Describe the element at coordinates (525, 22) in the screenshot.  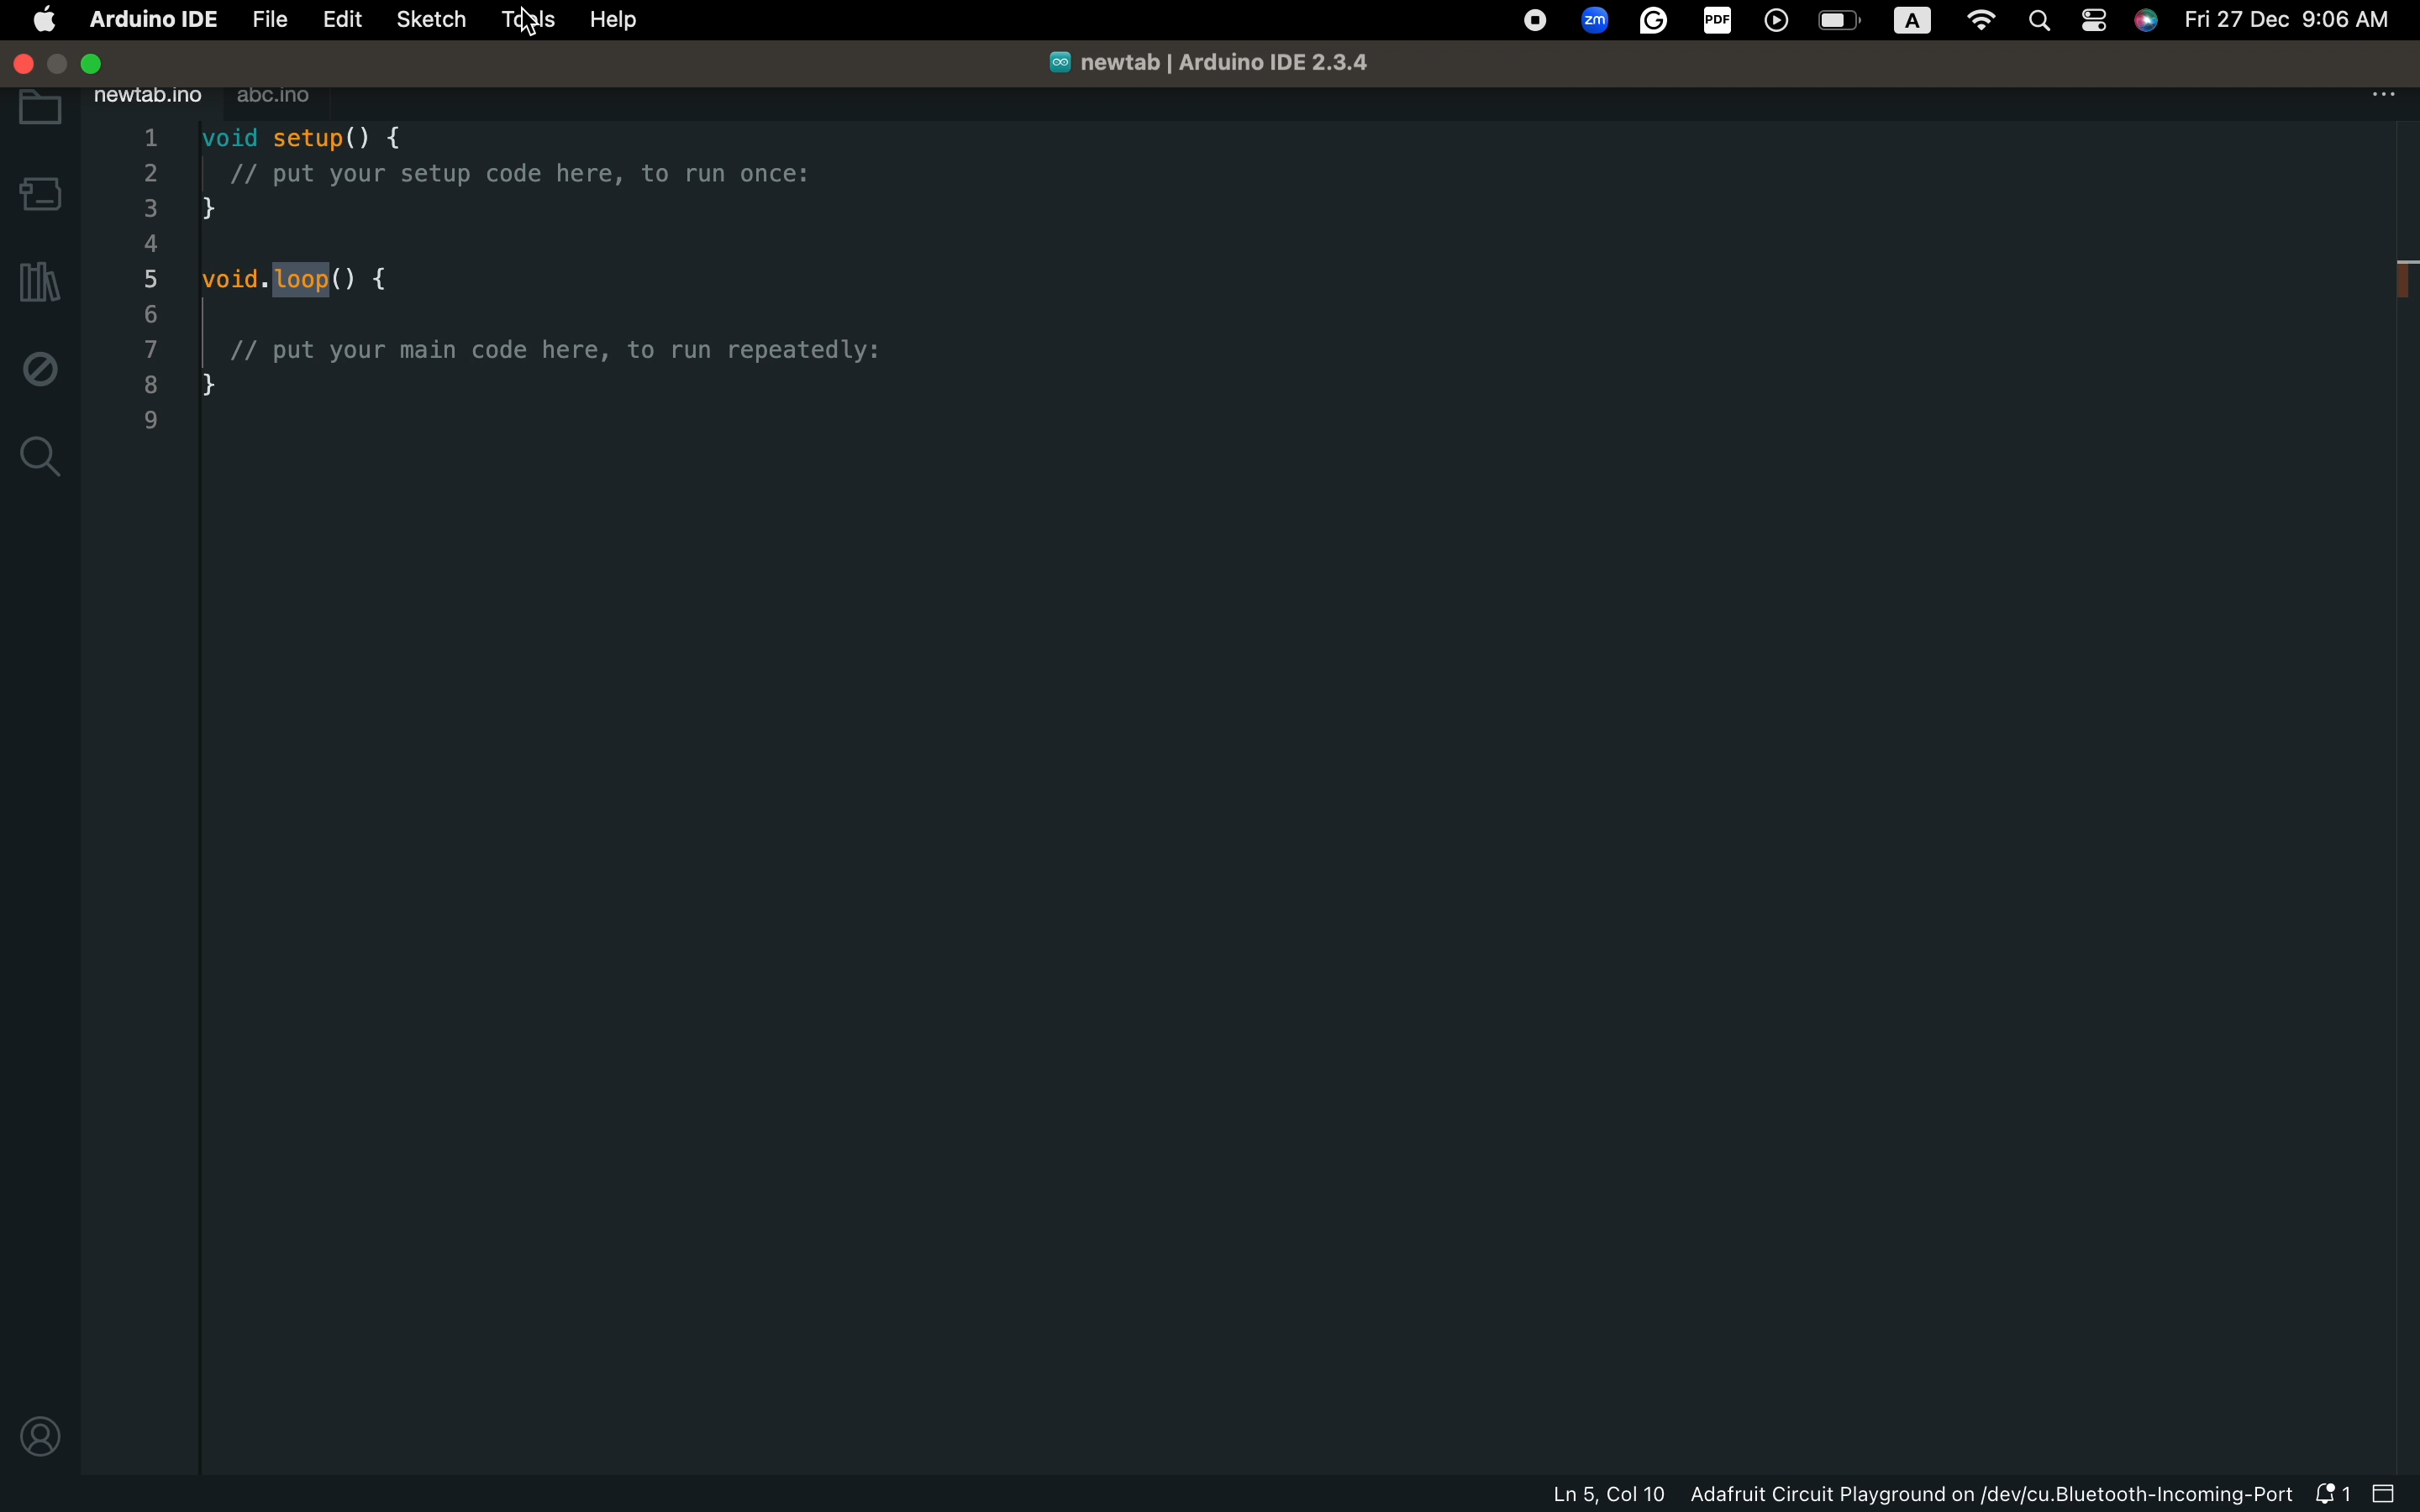
I see `cursor` at that location.